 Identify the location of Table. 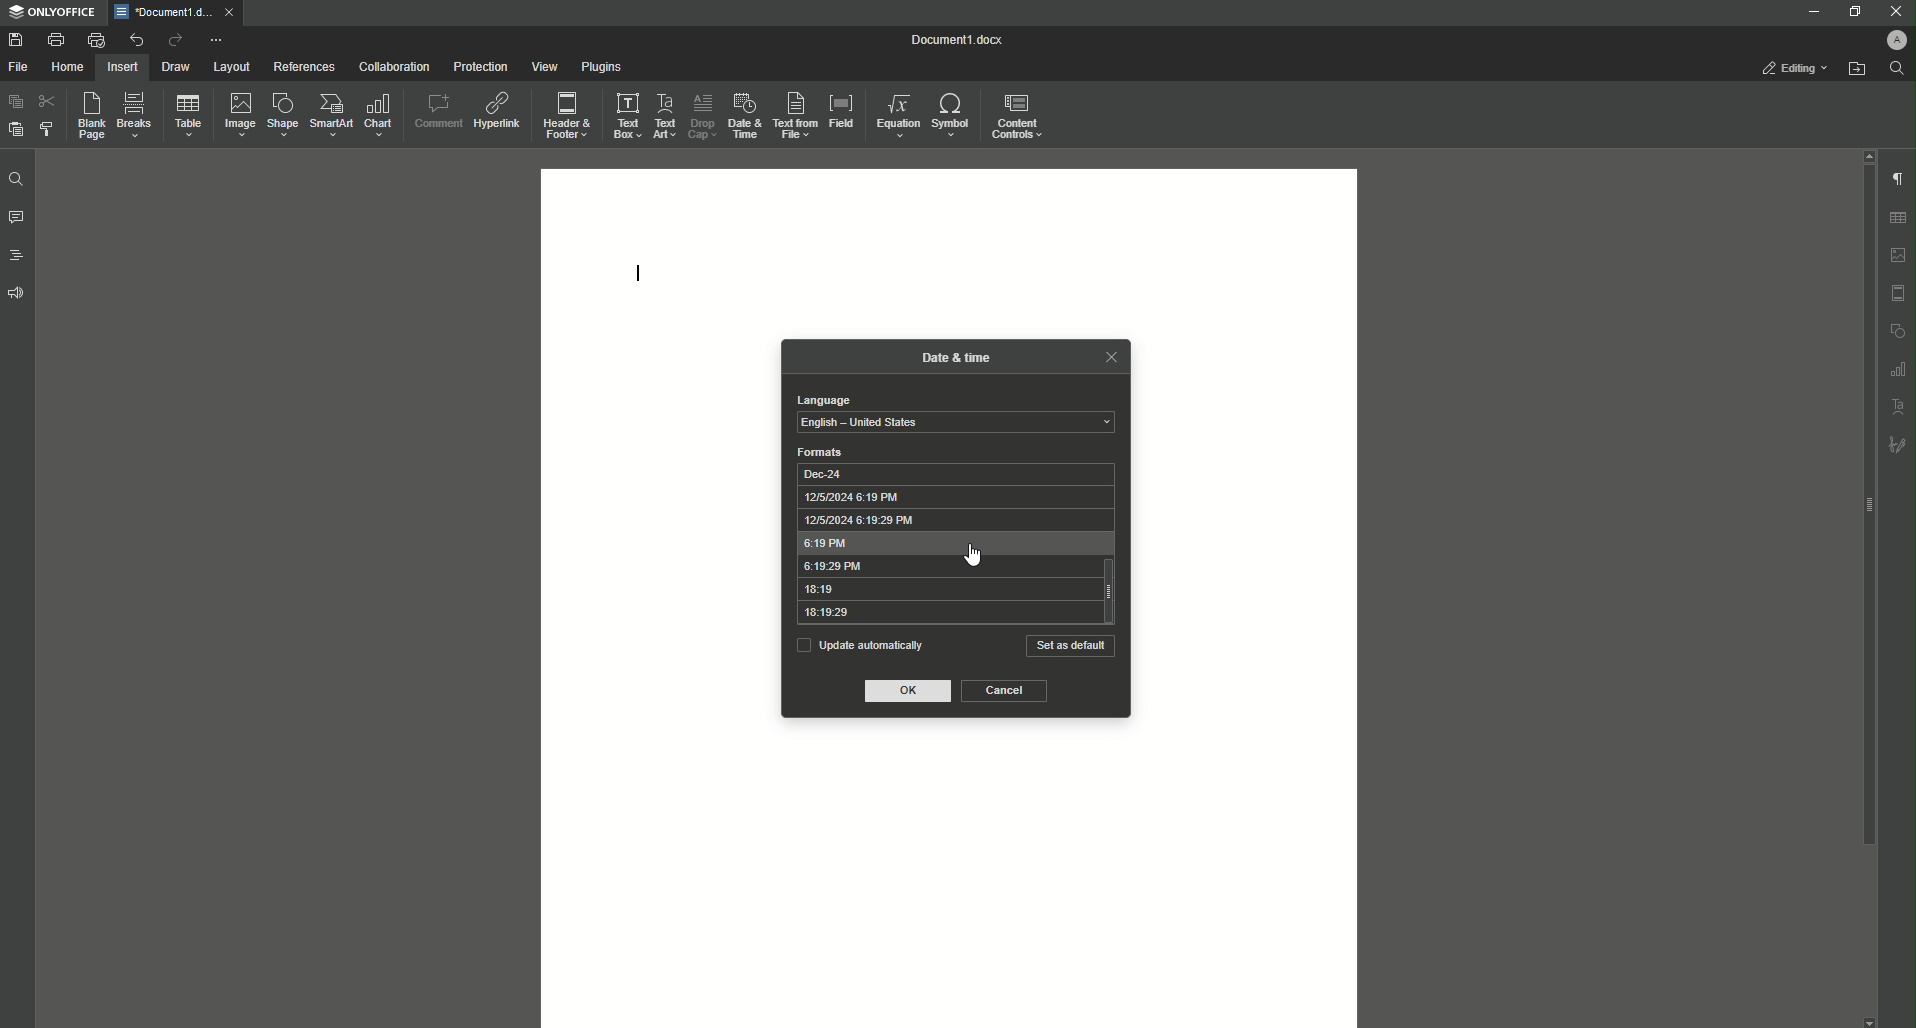
(184, 115).